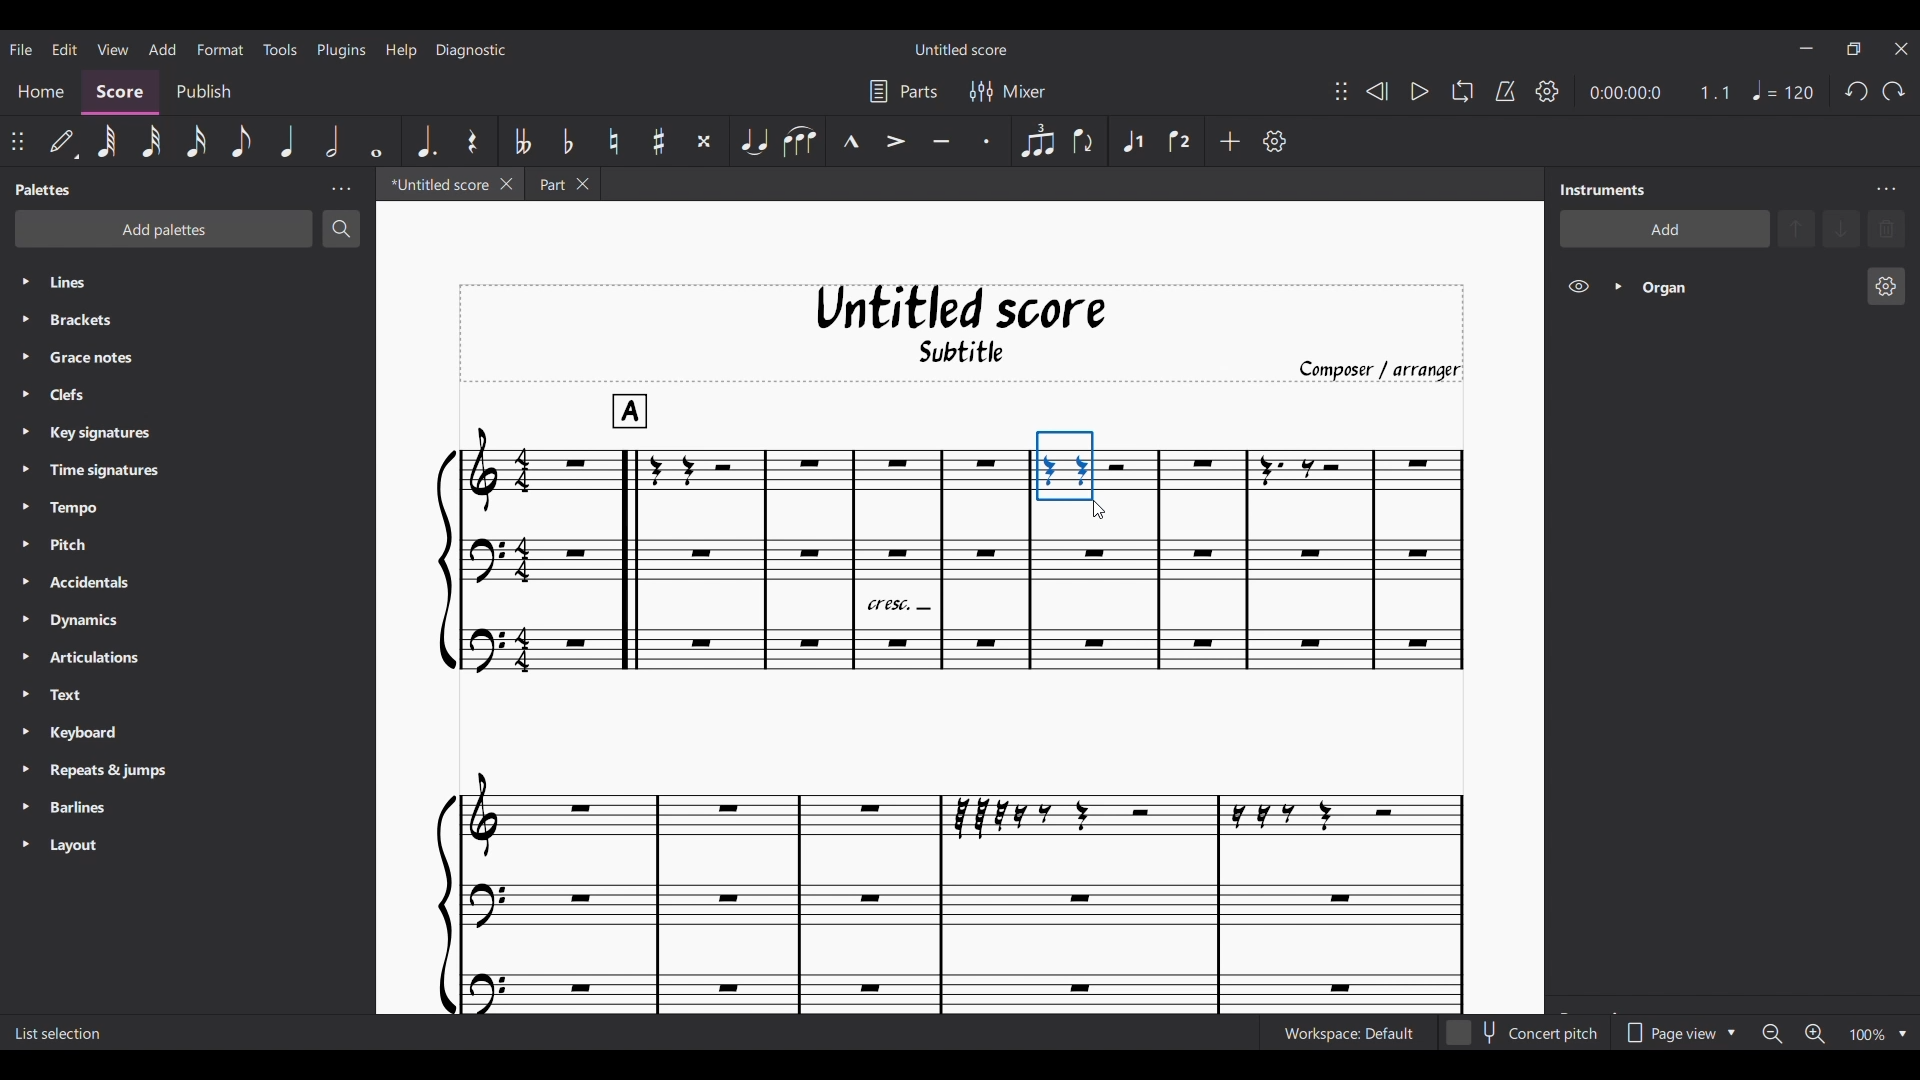 The width and height of the screenshot is (1920, 1080). Describe the element at coordinates (987, 142) in the screenshot. I see `Staccato` at that location.